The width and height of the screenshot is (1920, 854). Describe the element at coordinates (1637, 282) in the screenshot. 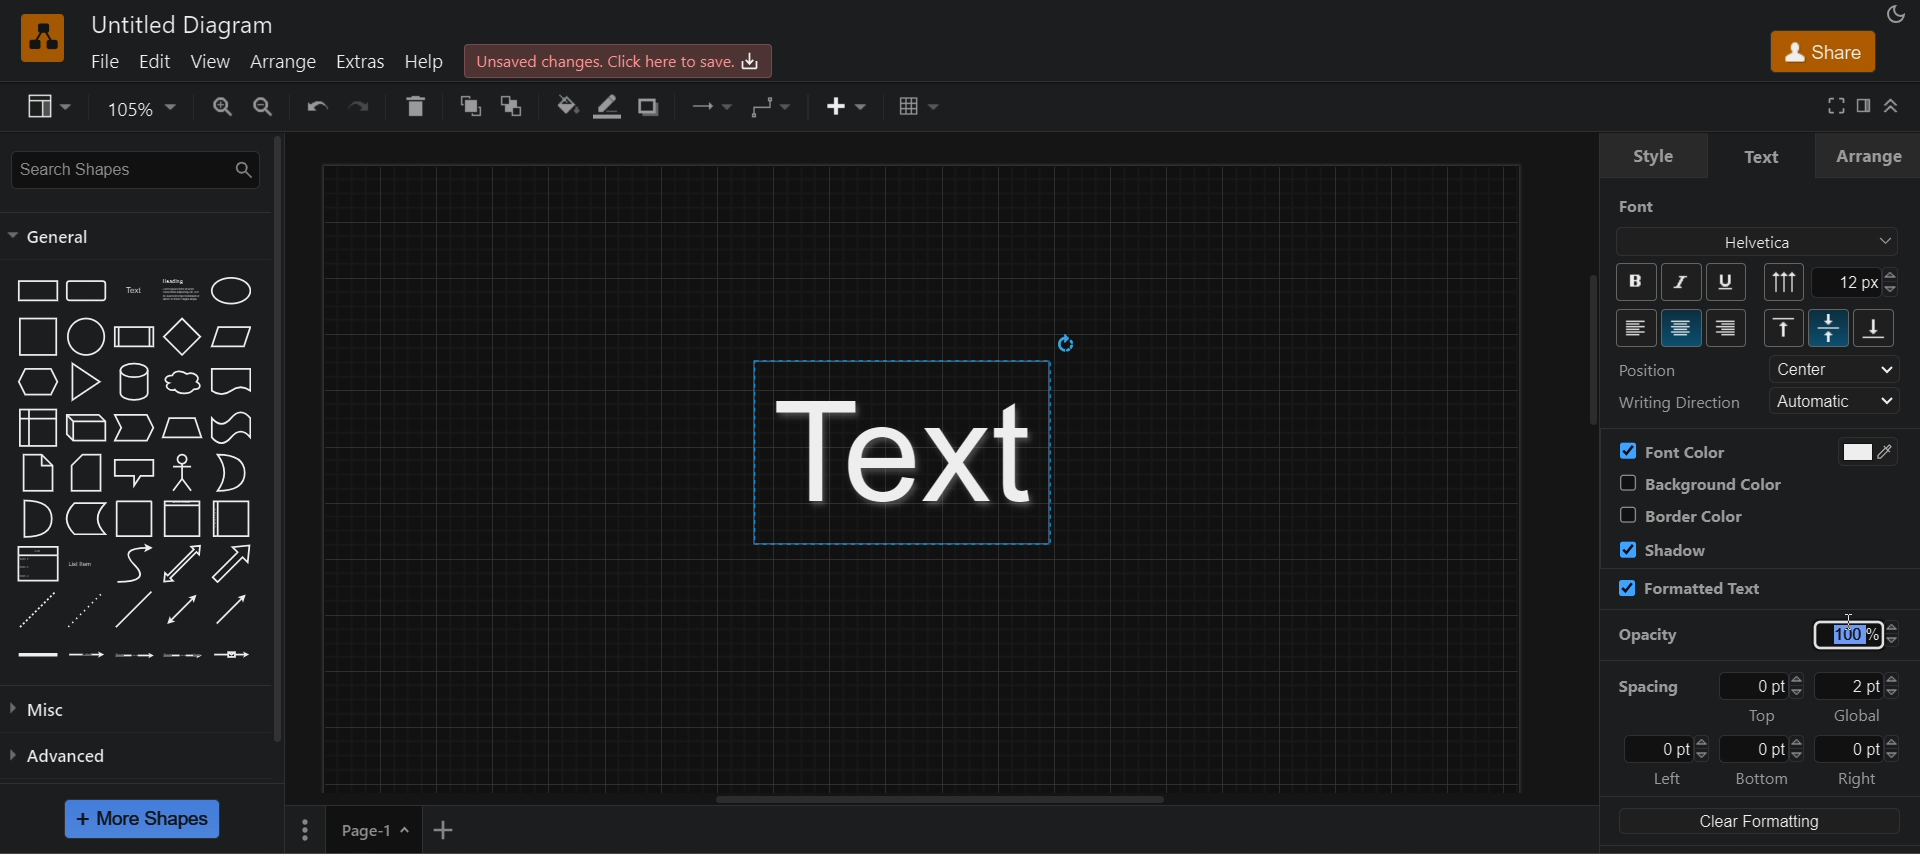

I see `bold` at that location.